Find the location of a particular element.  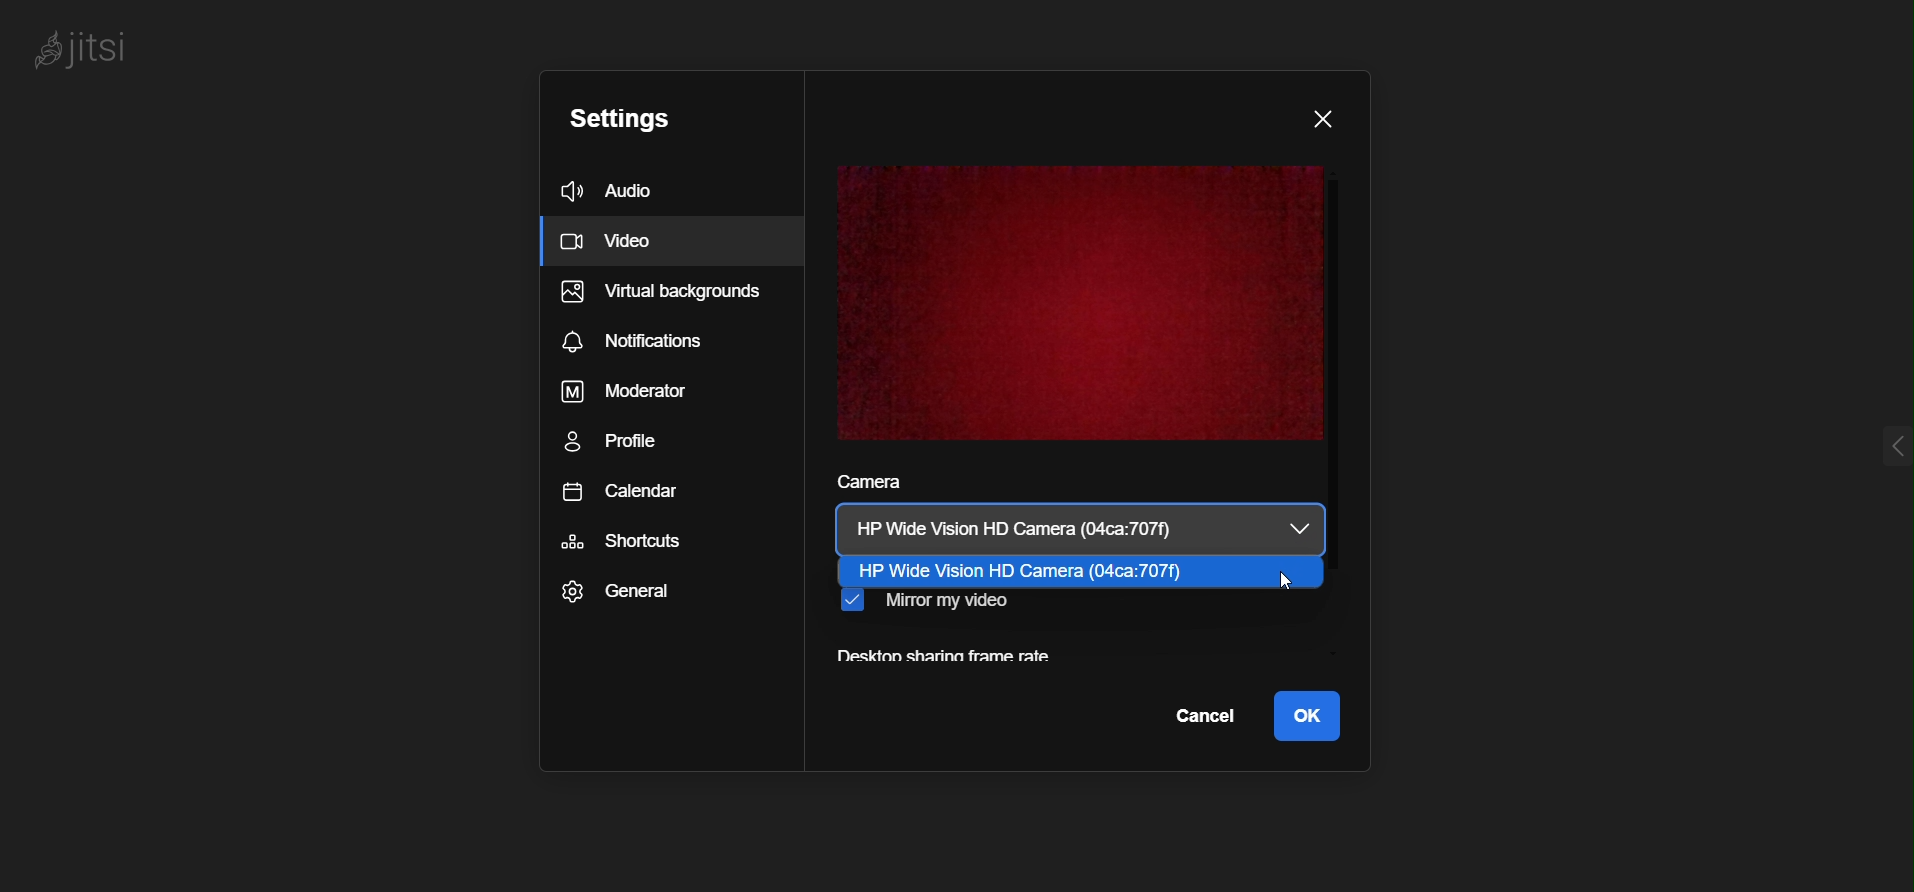

settings is located at coordinates (612, 121).